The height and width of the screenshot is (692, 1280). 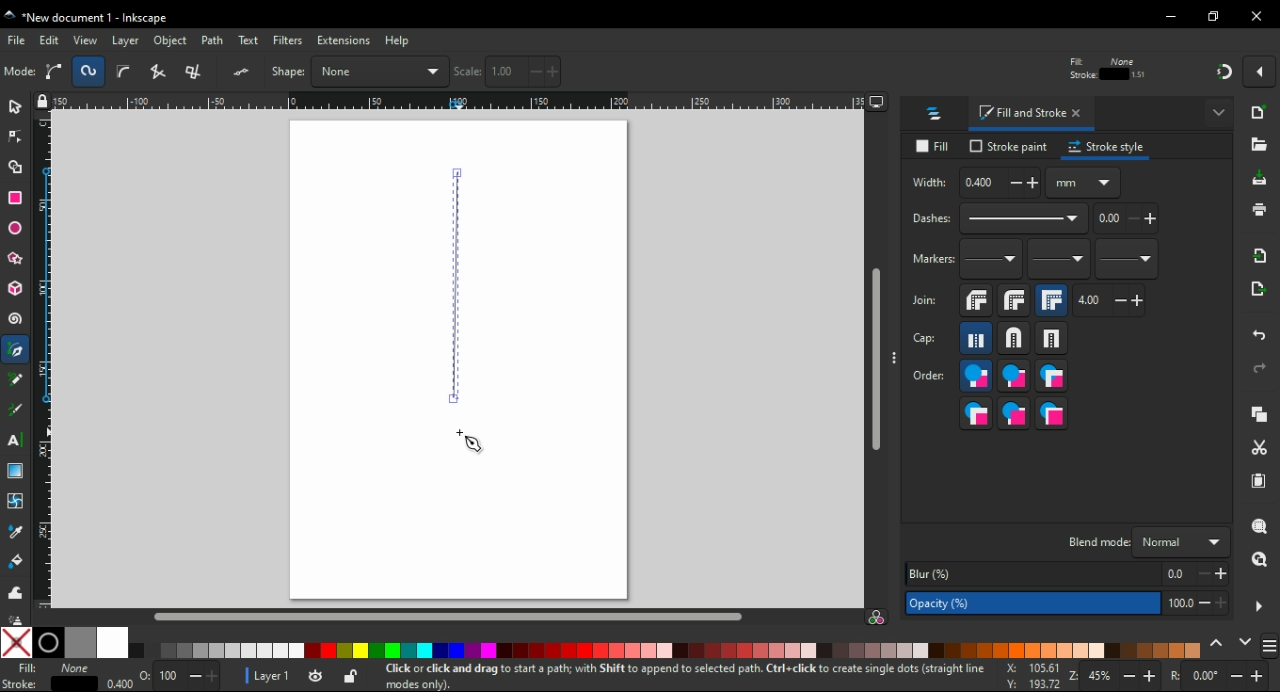 I want to click on measurement unit, so click(x=1012, y=71).